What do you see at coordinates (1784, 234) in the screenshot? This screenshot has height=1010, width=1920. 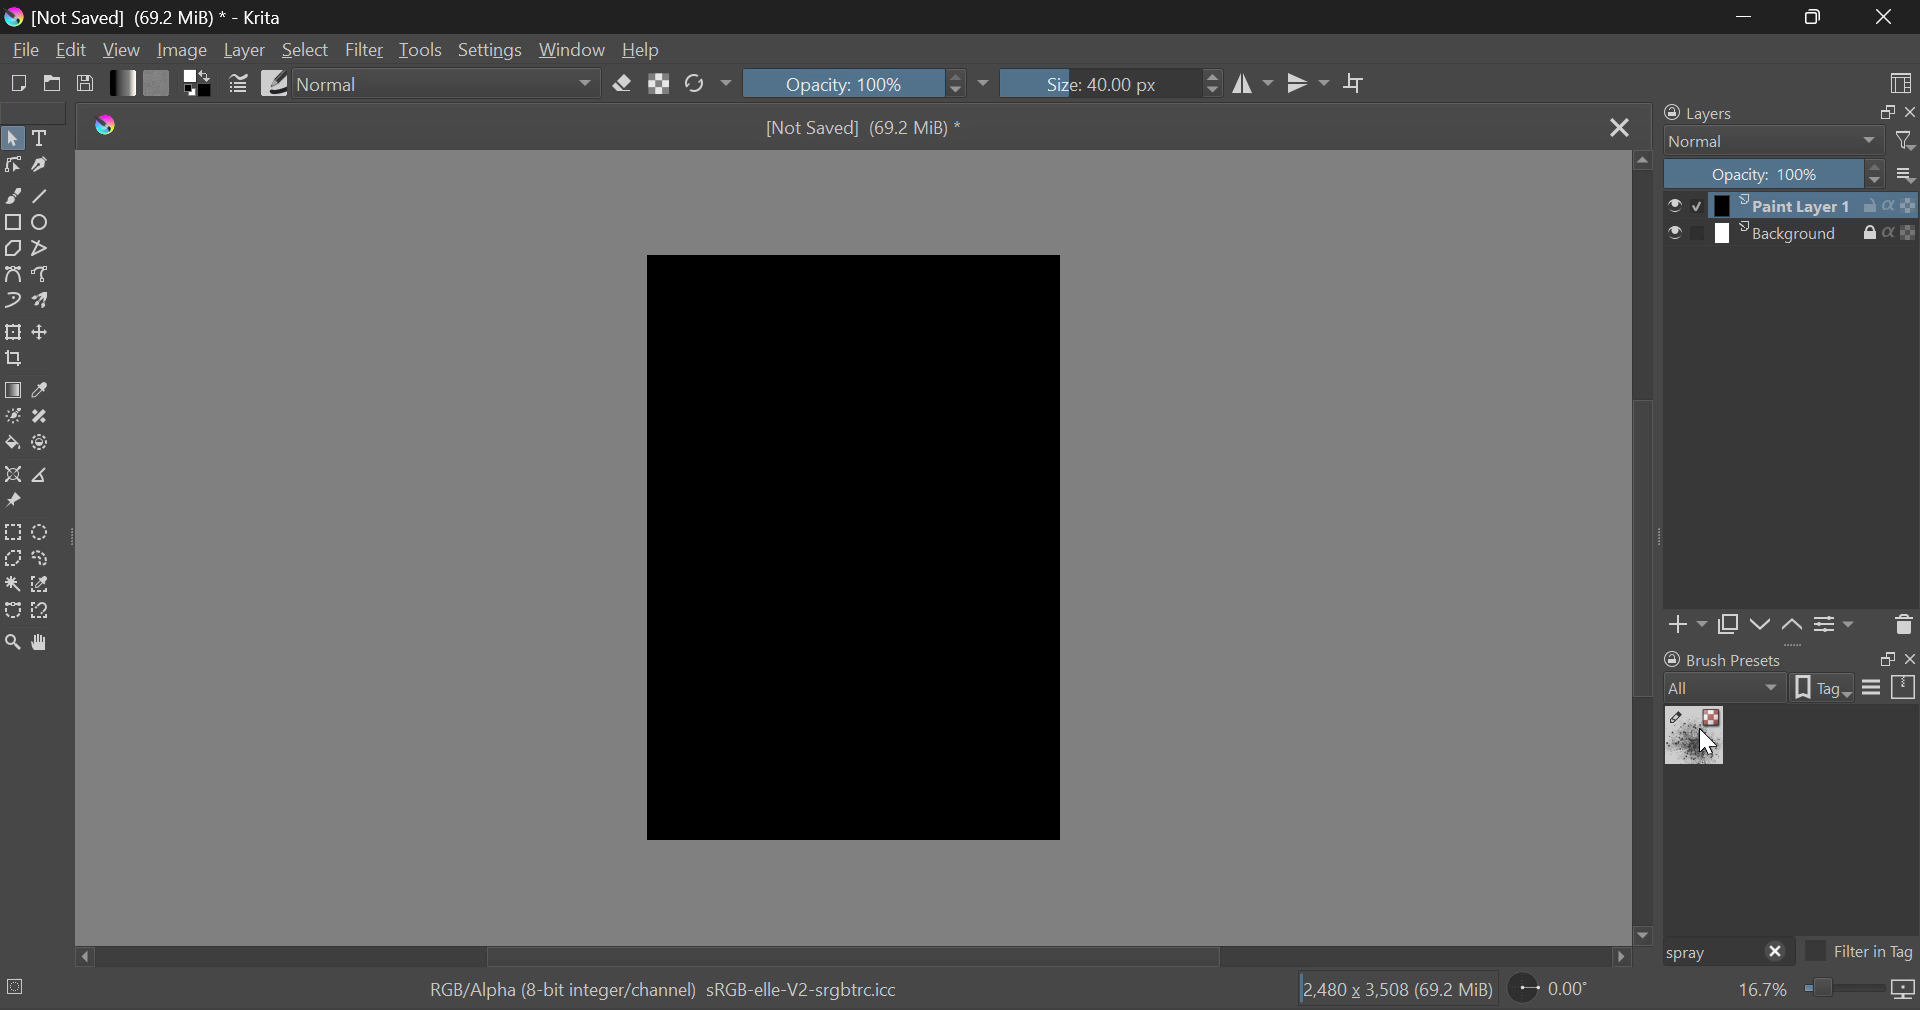 I see `layer 2` at bounding box center [1784, 234].